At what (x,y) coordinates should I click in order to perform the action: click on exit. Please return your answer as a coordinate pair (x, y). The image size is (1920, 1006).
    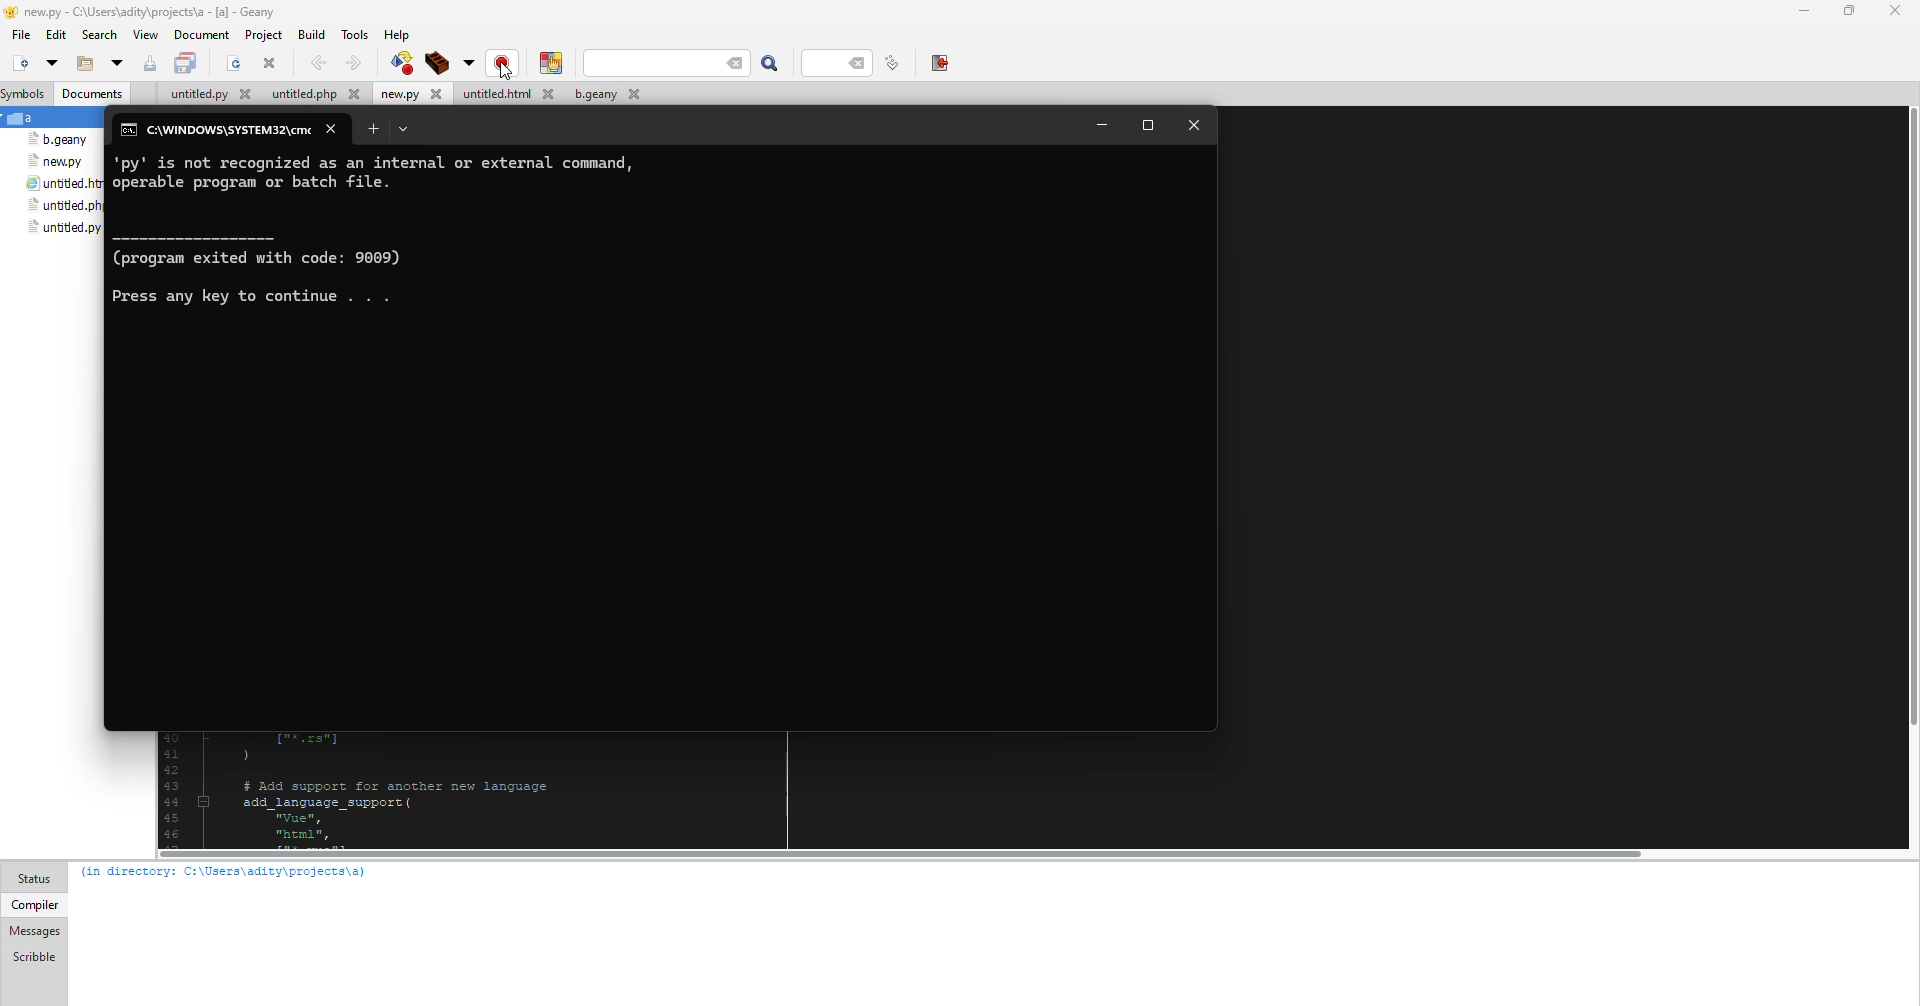
    Looking at the image, I should click on (941, 64).